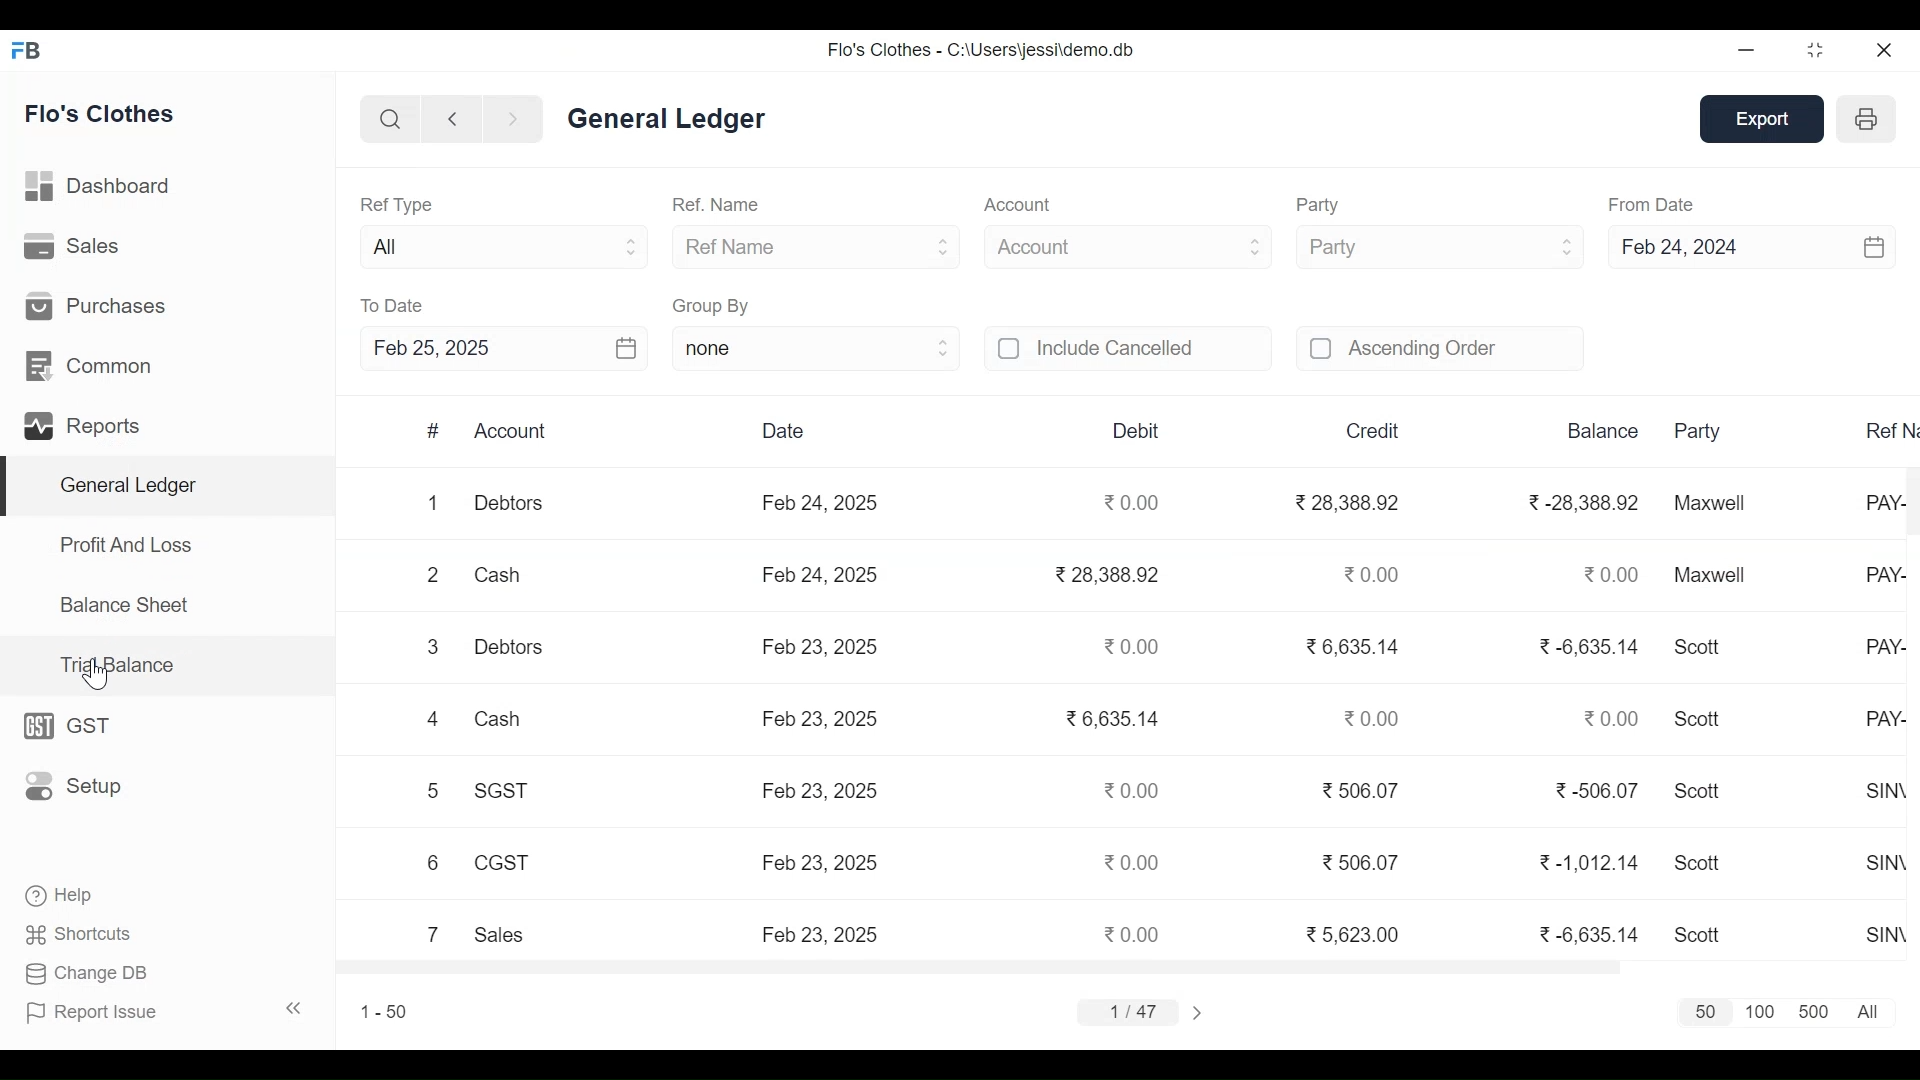  I want to click on Maxwell, so click(1711, 502).